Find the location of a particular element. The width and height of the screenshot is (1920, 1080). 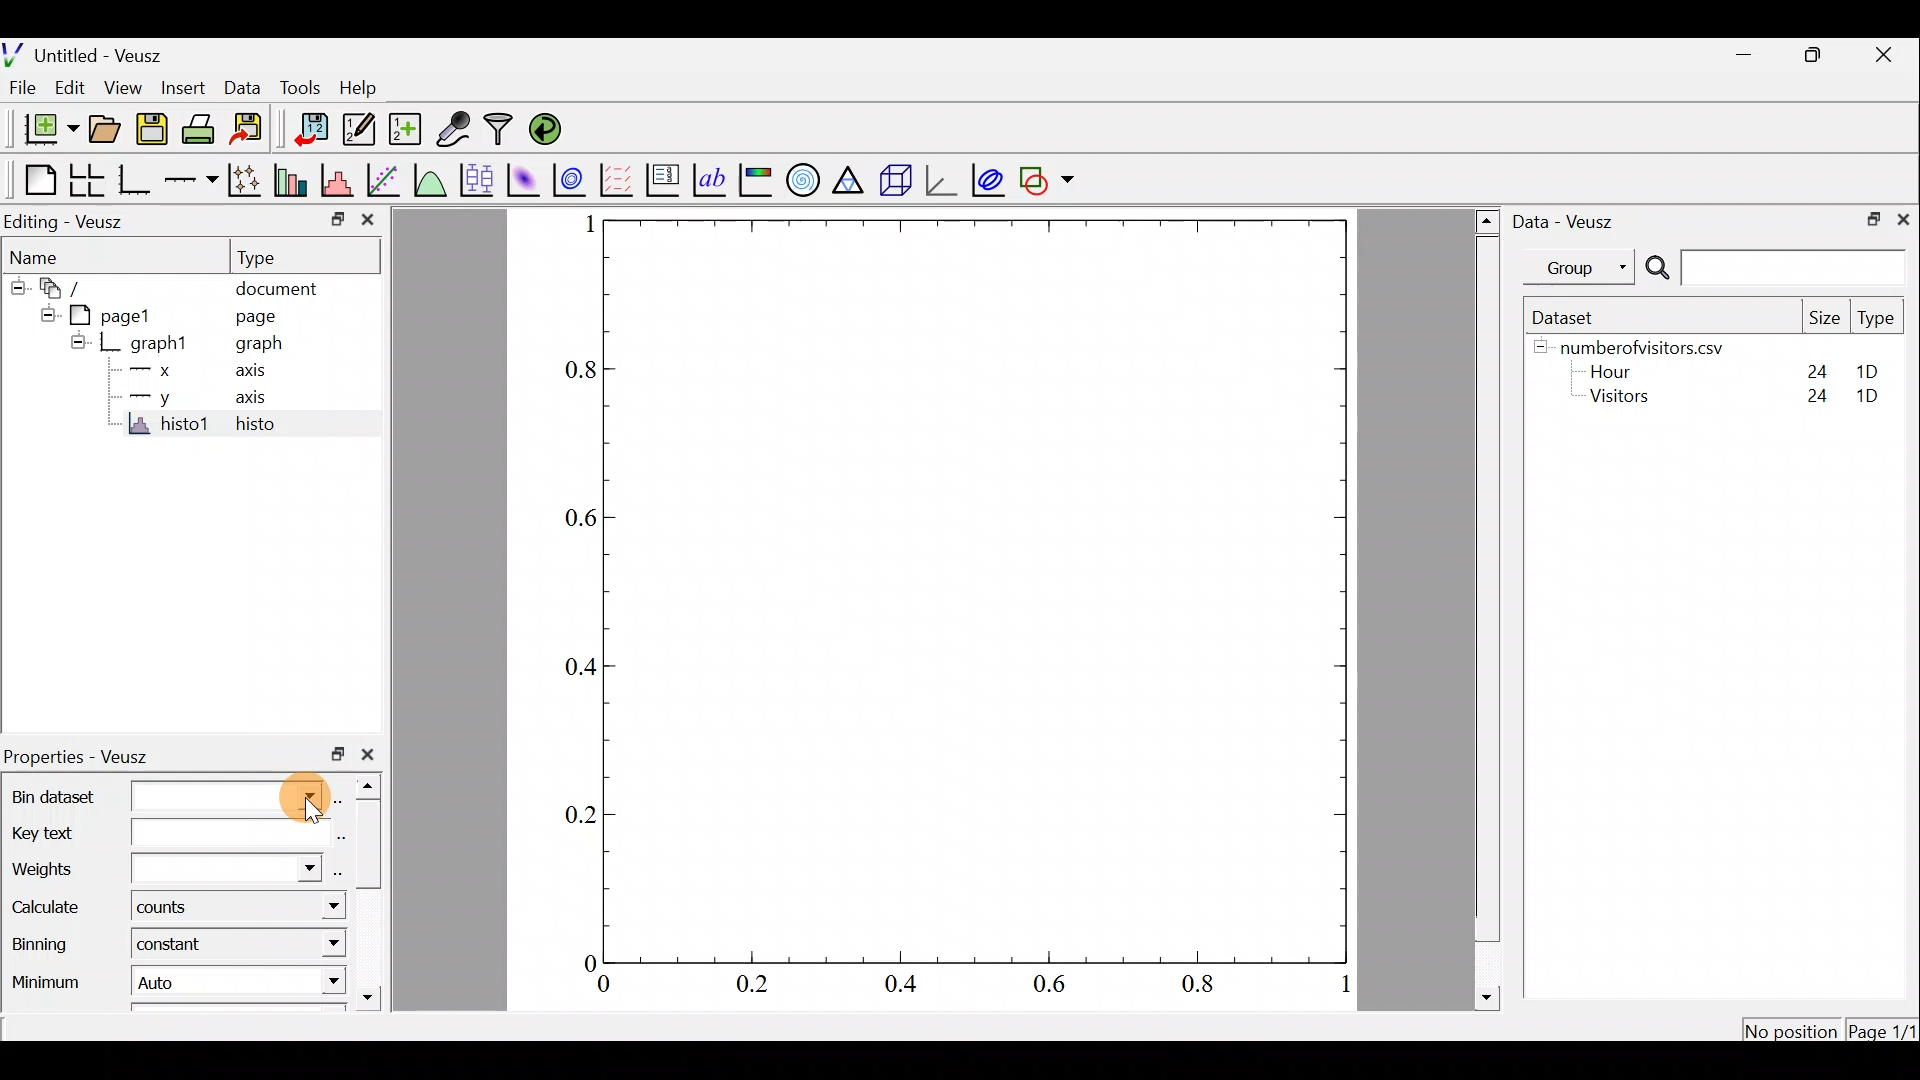

Graph is located at coordinates (973, 591).